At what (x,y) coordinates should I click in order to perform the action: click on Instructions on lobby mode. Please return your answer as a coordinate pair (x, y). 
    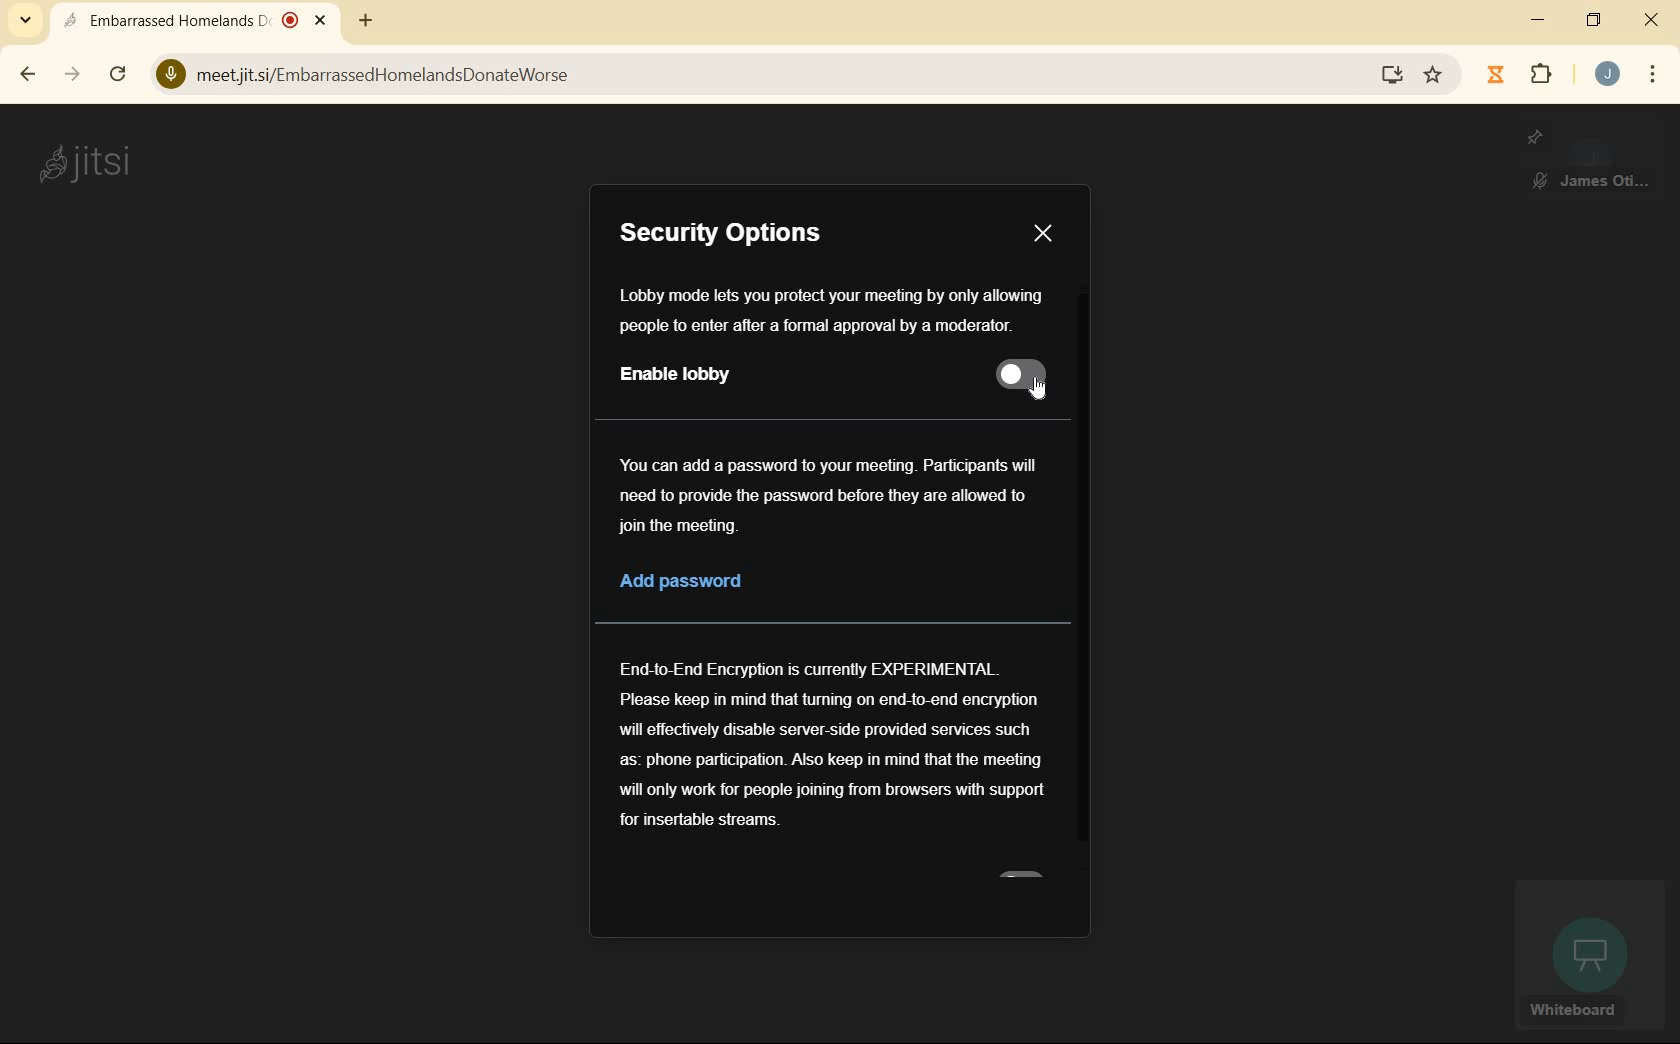
    Looking at the image, I should click on (831, 311).